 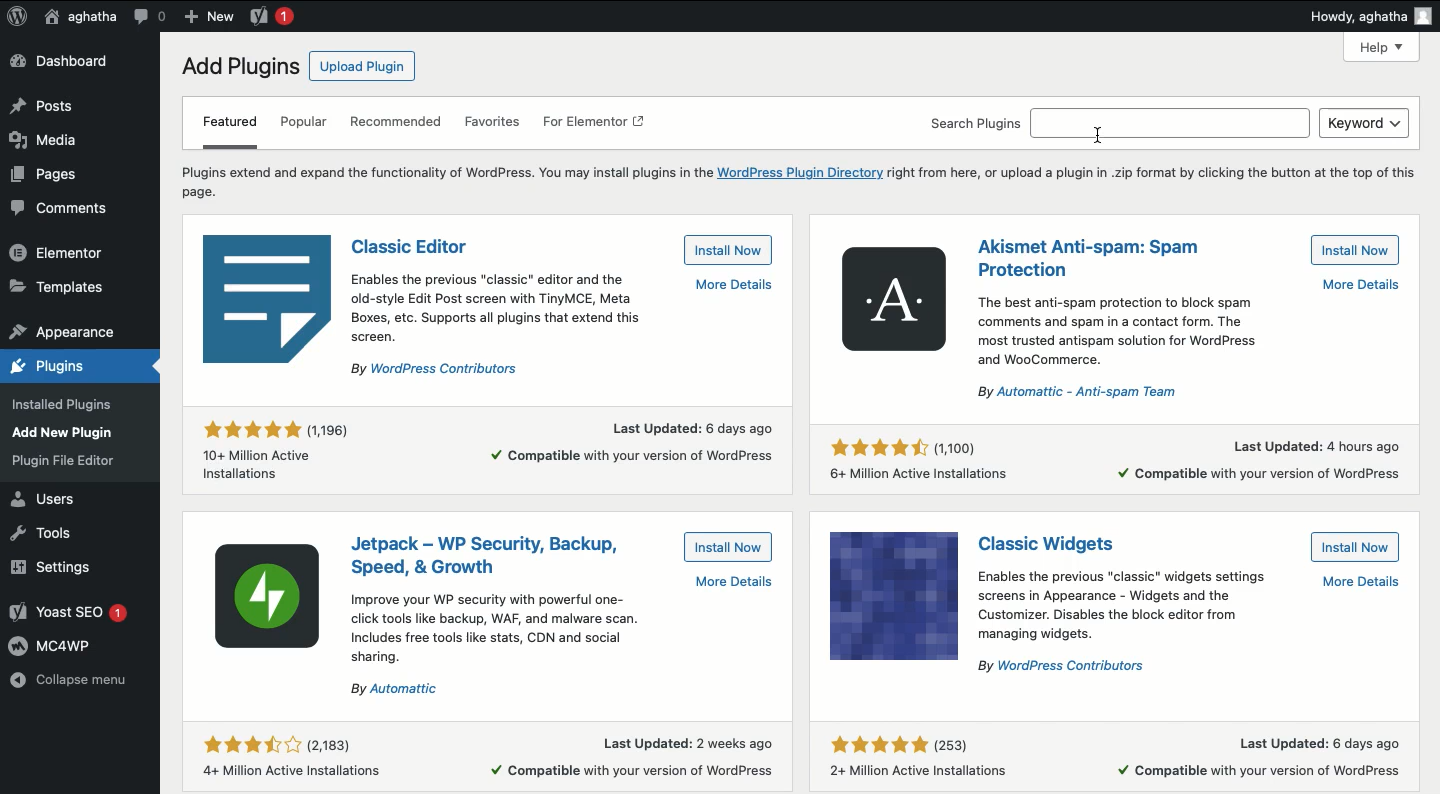 I want to click on Hoke kok (263) Last Updated: 6 days ago
2+ Million Active Installations v Compatible with your version of WordPress, so click(x=1118, y=750).